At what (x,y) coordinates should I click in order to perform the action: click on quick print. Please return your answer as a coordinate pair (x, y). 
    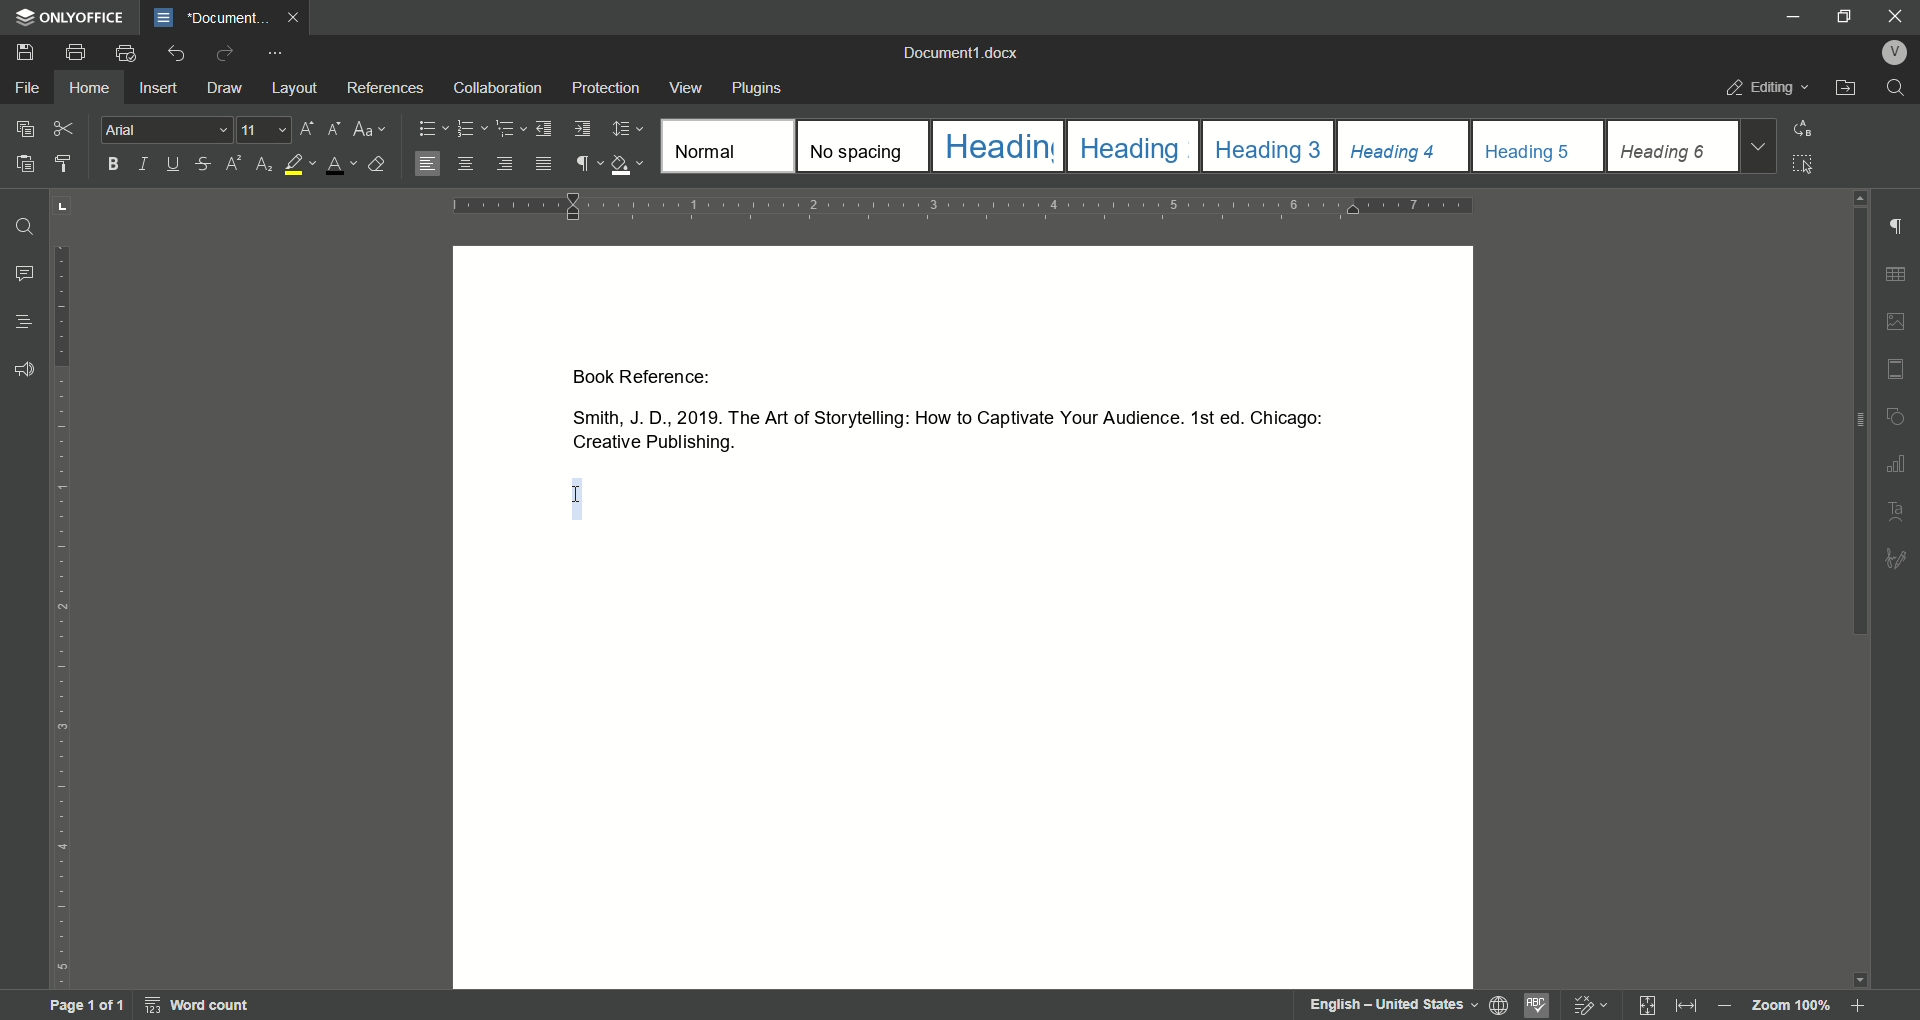
    Looking at the image, I should click on (127, 53).